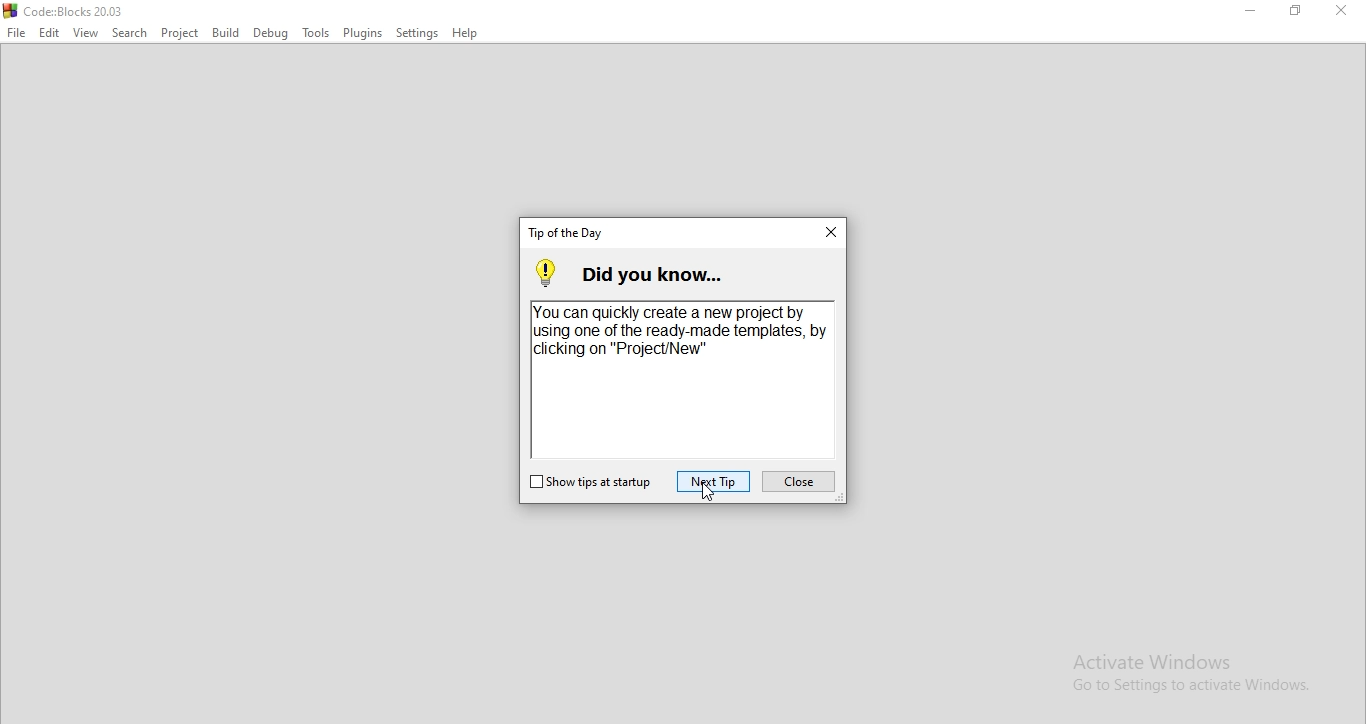 The width and height of the screenshot is (1366, 724). What do you see at coordinates (1341, 10) in the screenshot?
I see `Close` at bounding box center [1341, 10].